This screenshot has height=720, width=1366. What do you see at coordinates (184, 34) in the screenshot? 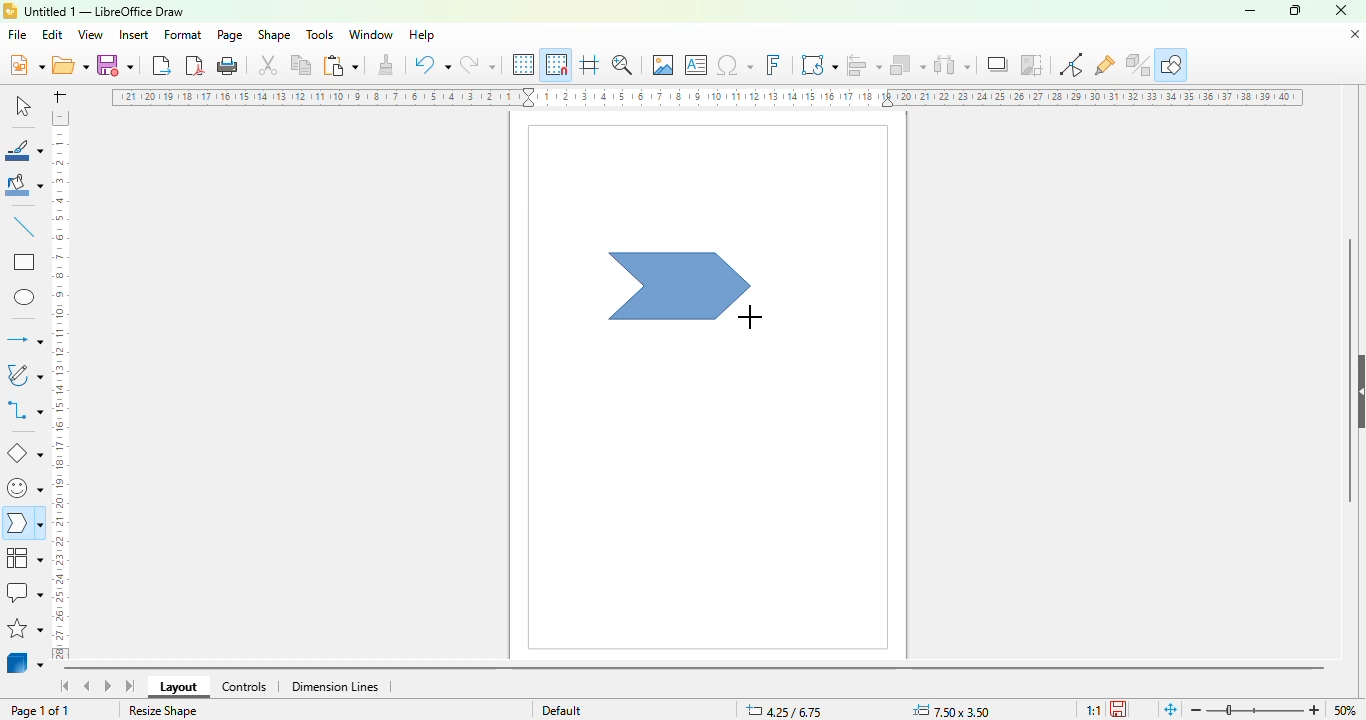
I see `format` at bounding box center [184, 34].